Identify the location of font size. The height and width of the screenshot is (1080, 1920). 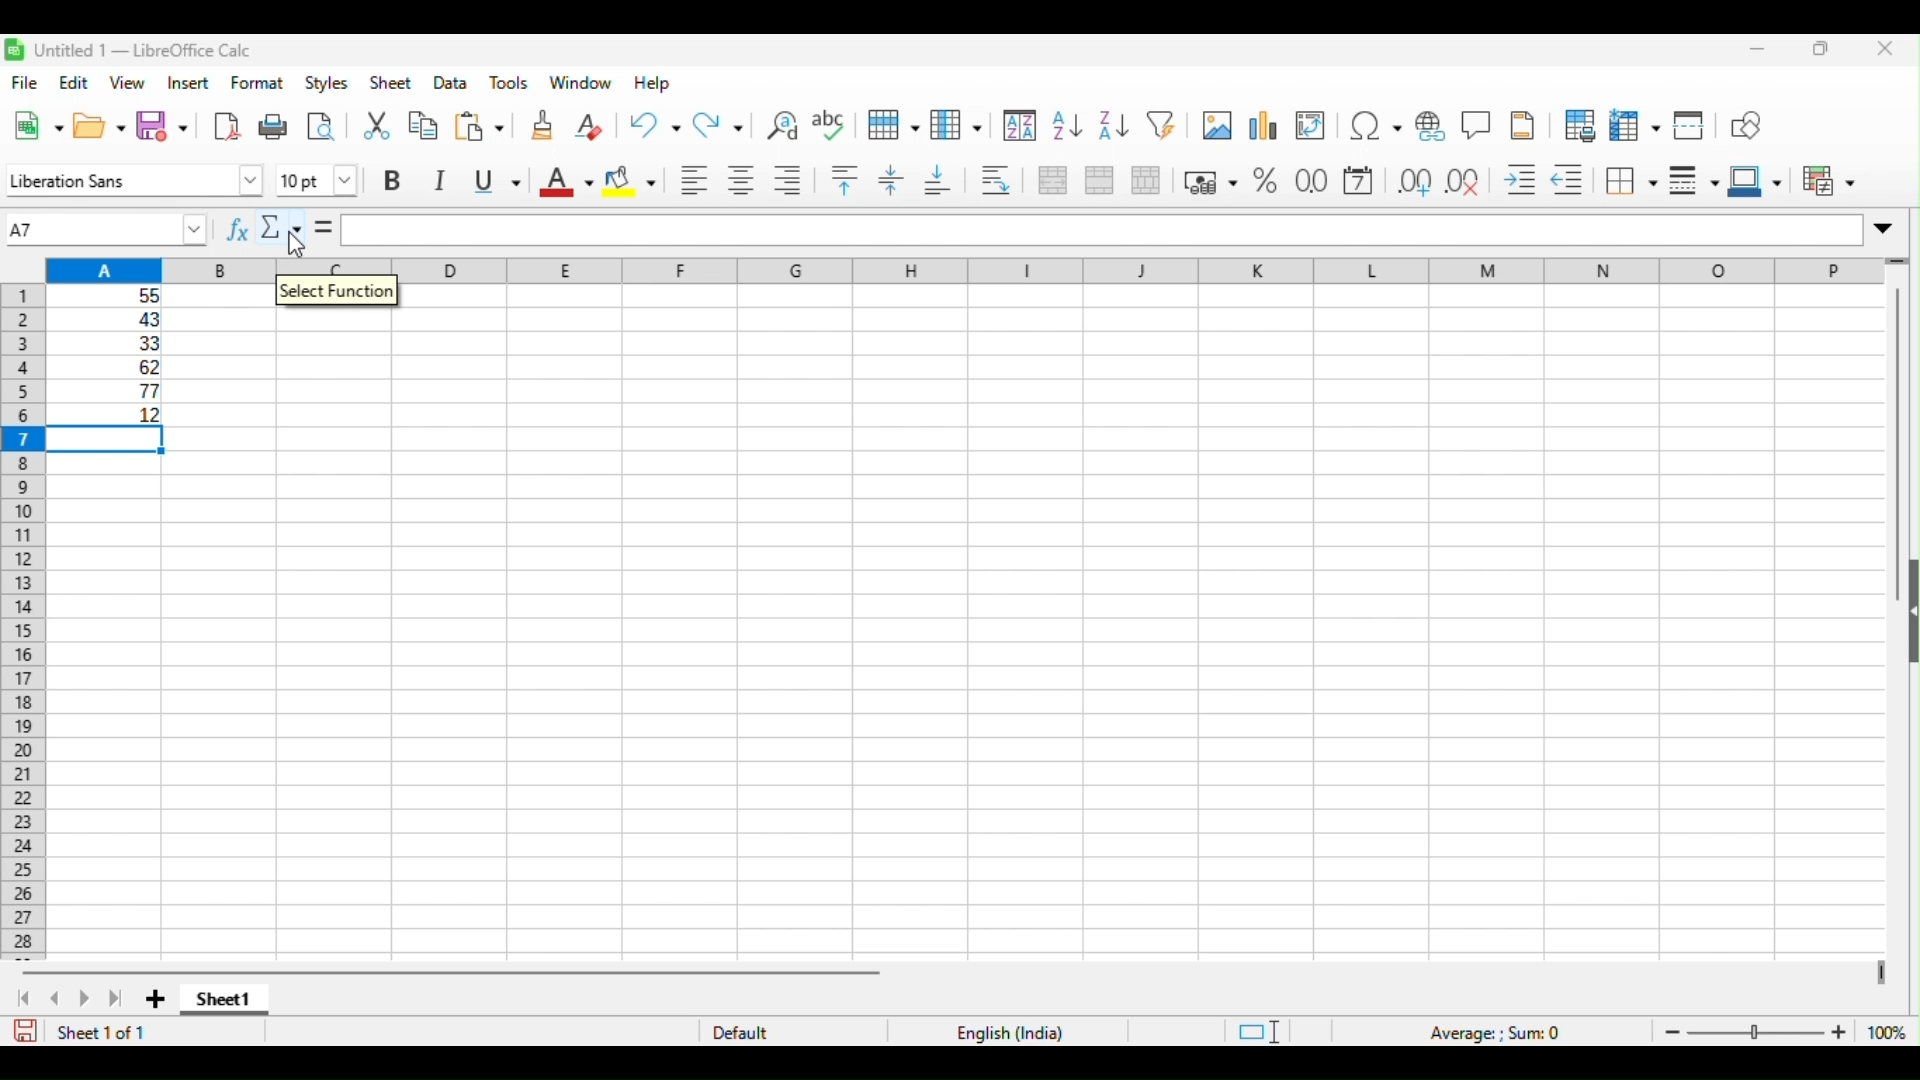
(322, 177).